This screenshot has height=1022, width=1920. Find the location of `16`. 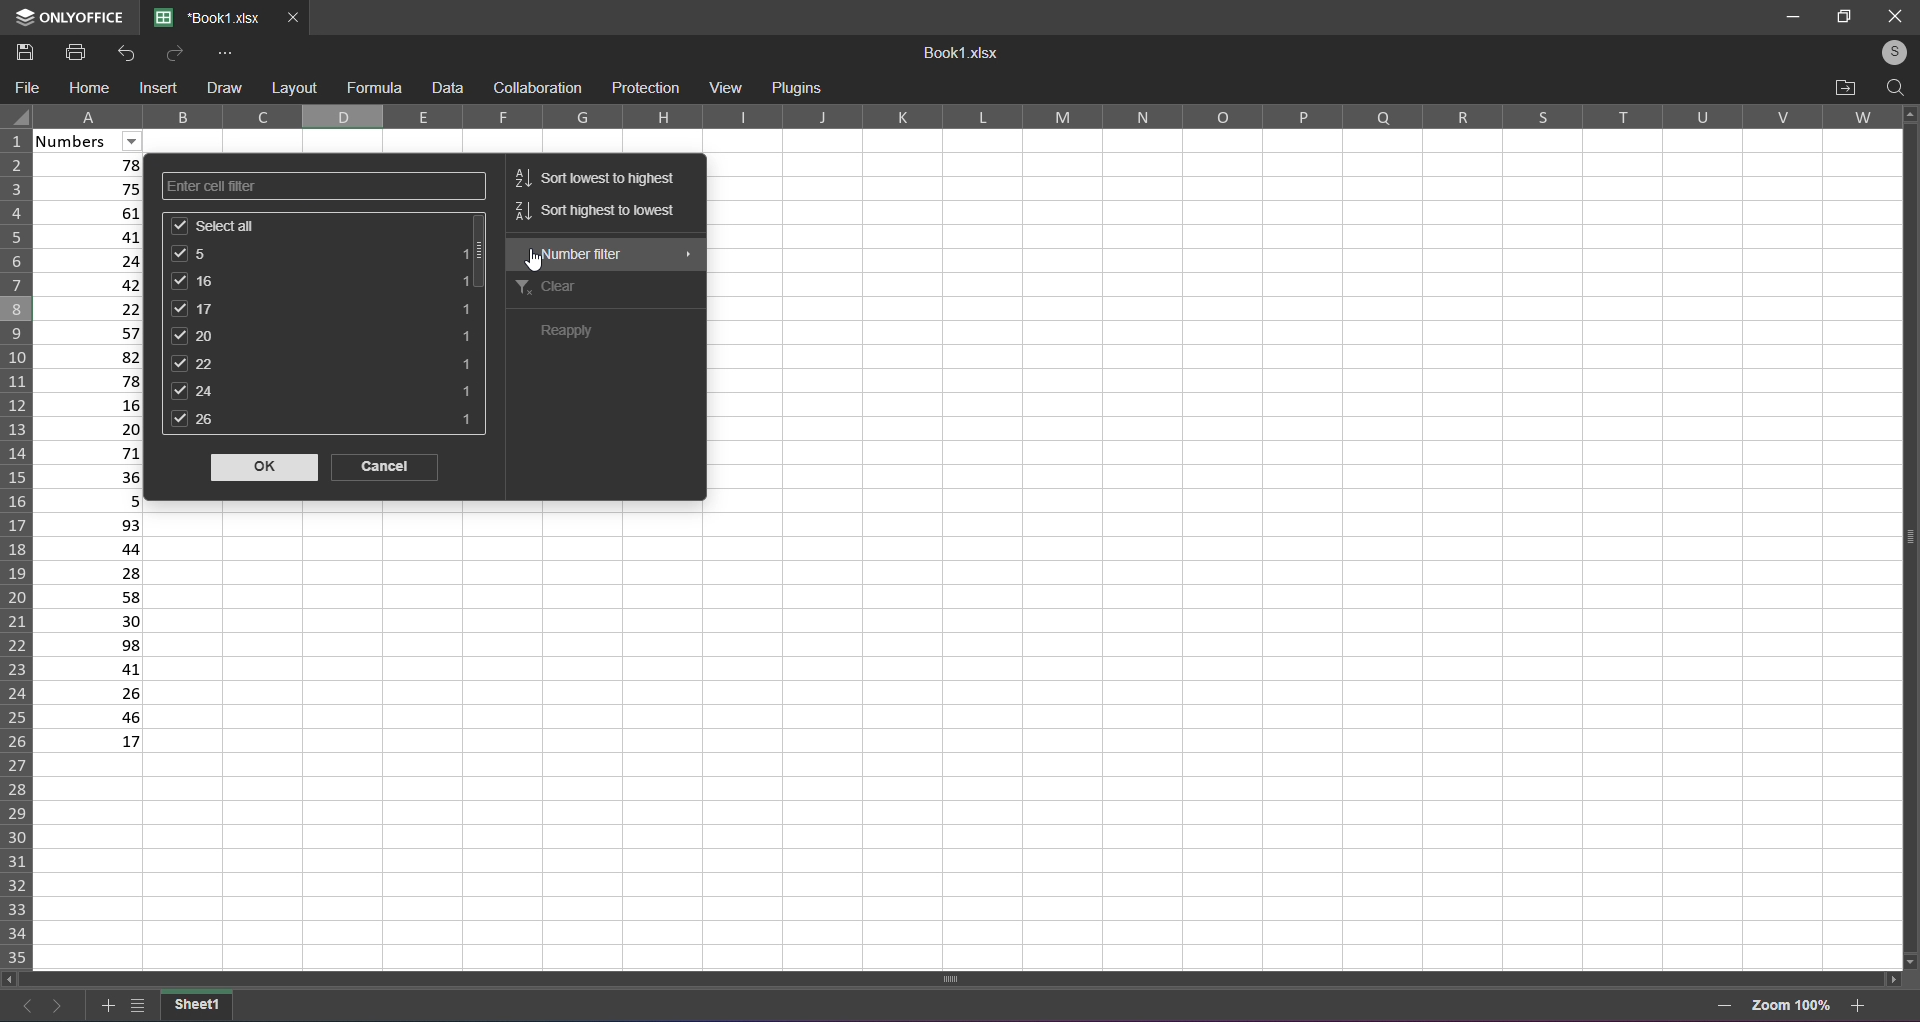

16 is located at coordinates (95, 405).